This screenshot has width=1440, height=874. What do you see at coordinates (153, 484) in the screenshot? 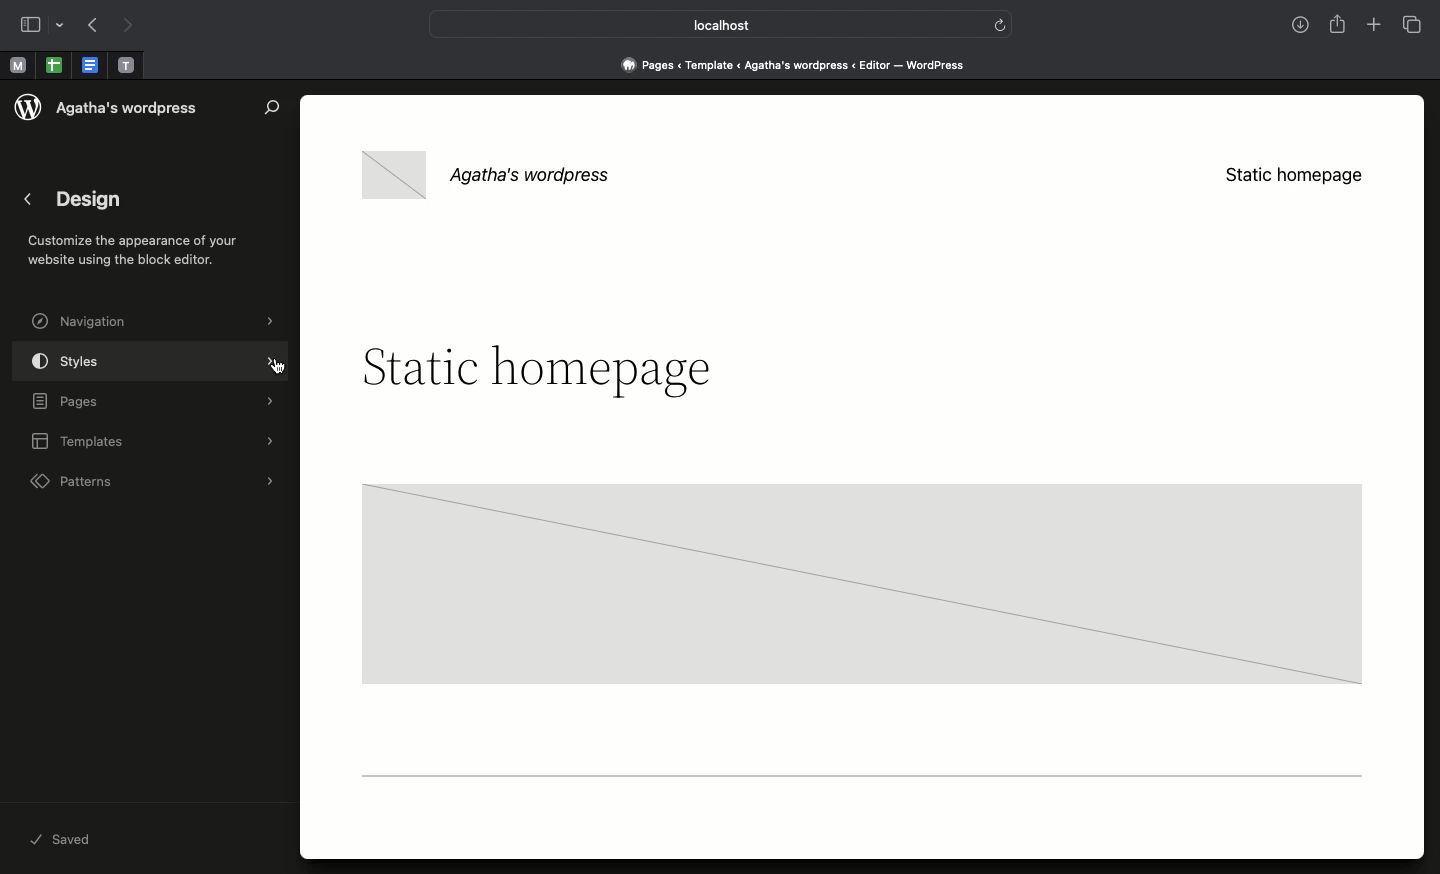
I see `Patterns` at bounding box center [153, 484].